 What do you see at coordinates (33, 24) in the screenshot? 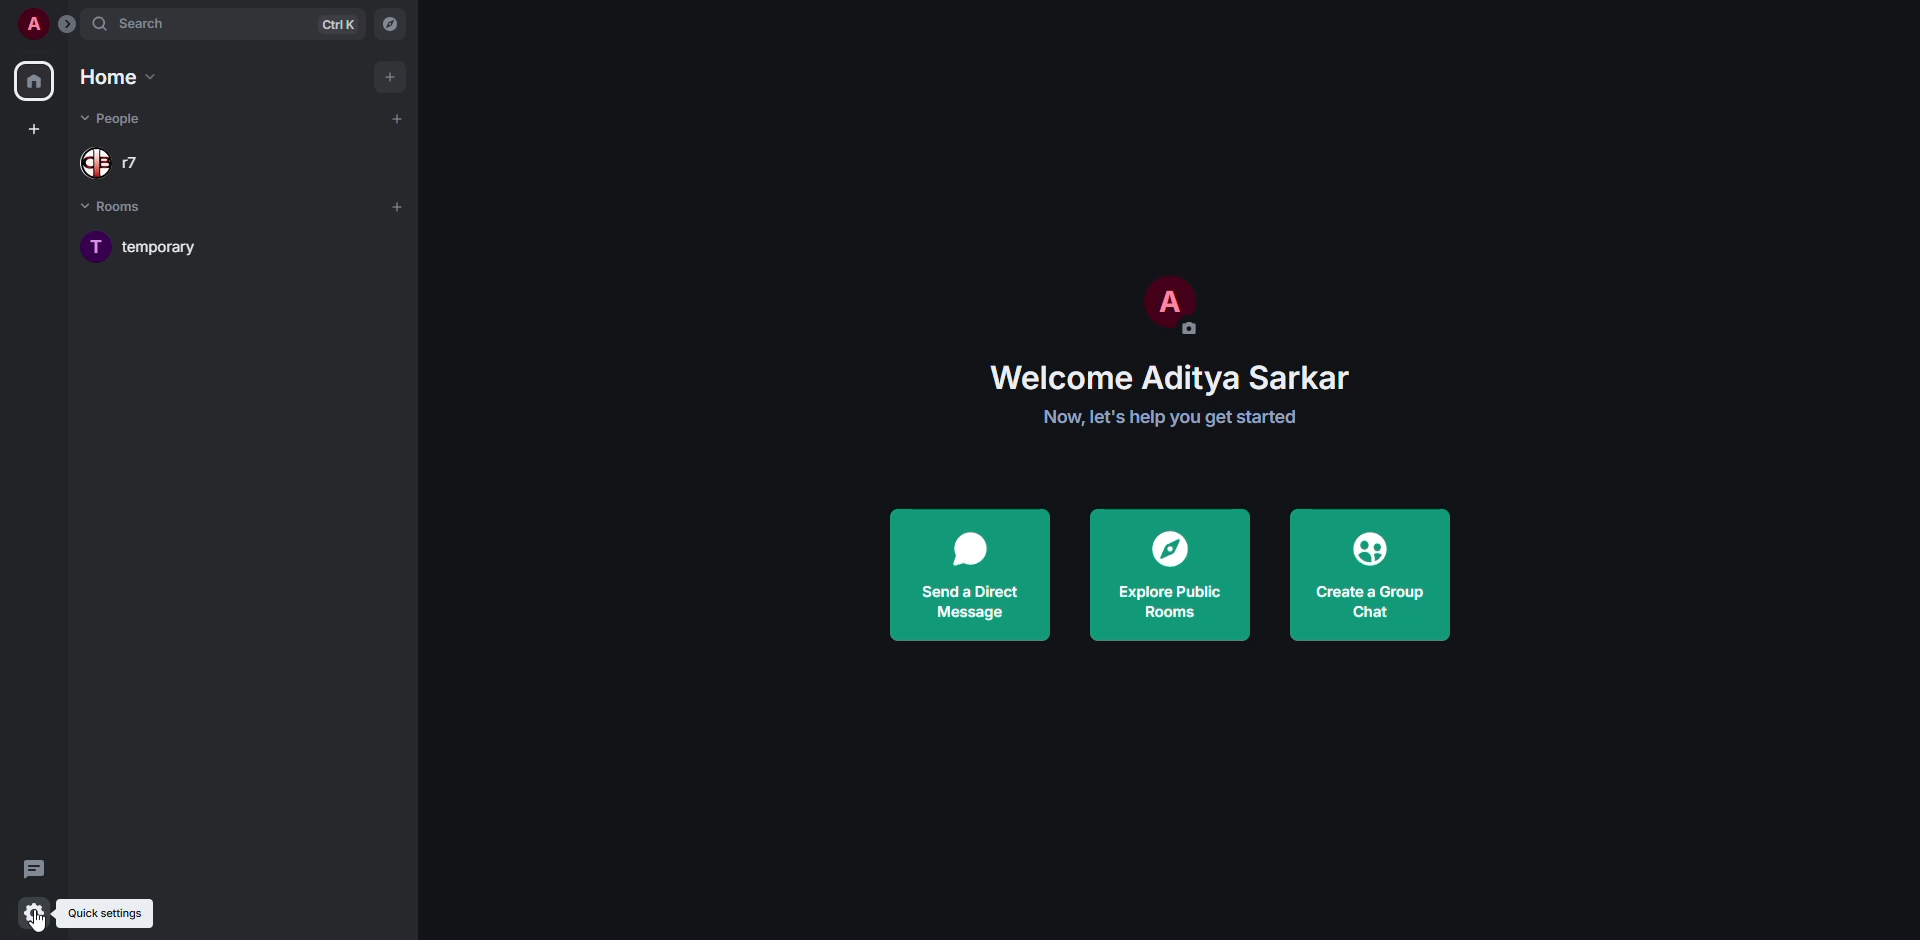
I see `profile` at bounding box center [33, 24].